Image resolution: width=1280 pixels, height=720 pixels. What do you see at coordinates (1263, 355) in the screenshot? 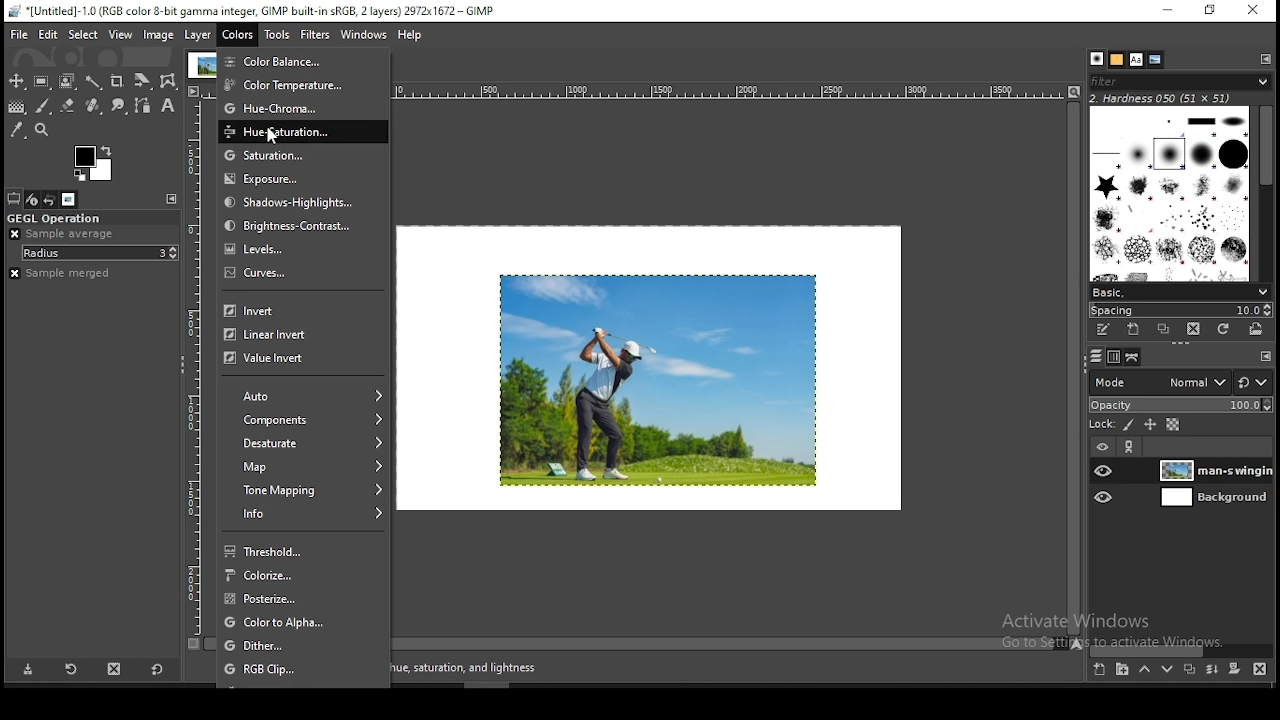
I see `configure this tab` at bounding box center [1263, 355].